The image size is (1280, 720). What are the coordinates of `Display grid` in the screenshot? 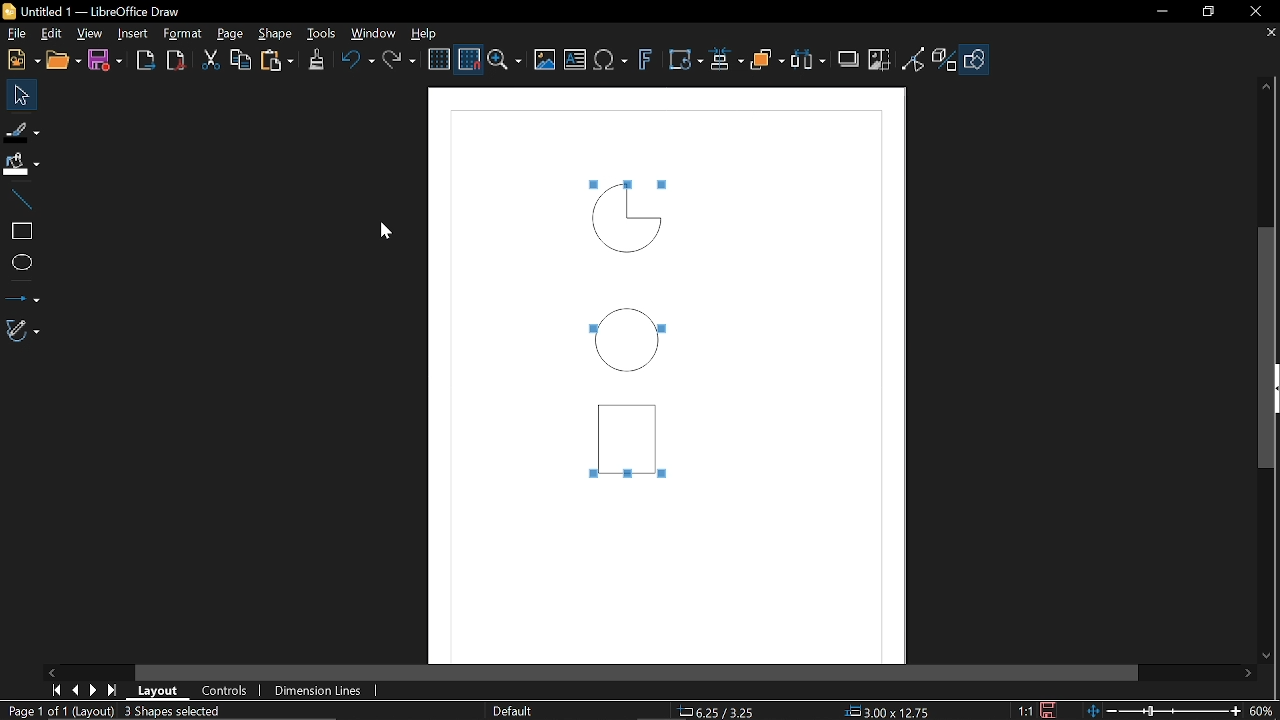 It's located at (440, 60).